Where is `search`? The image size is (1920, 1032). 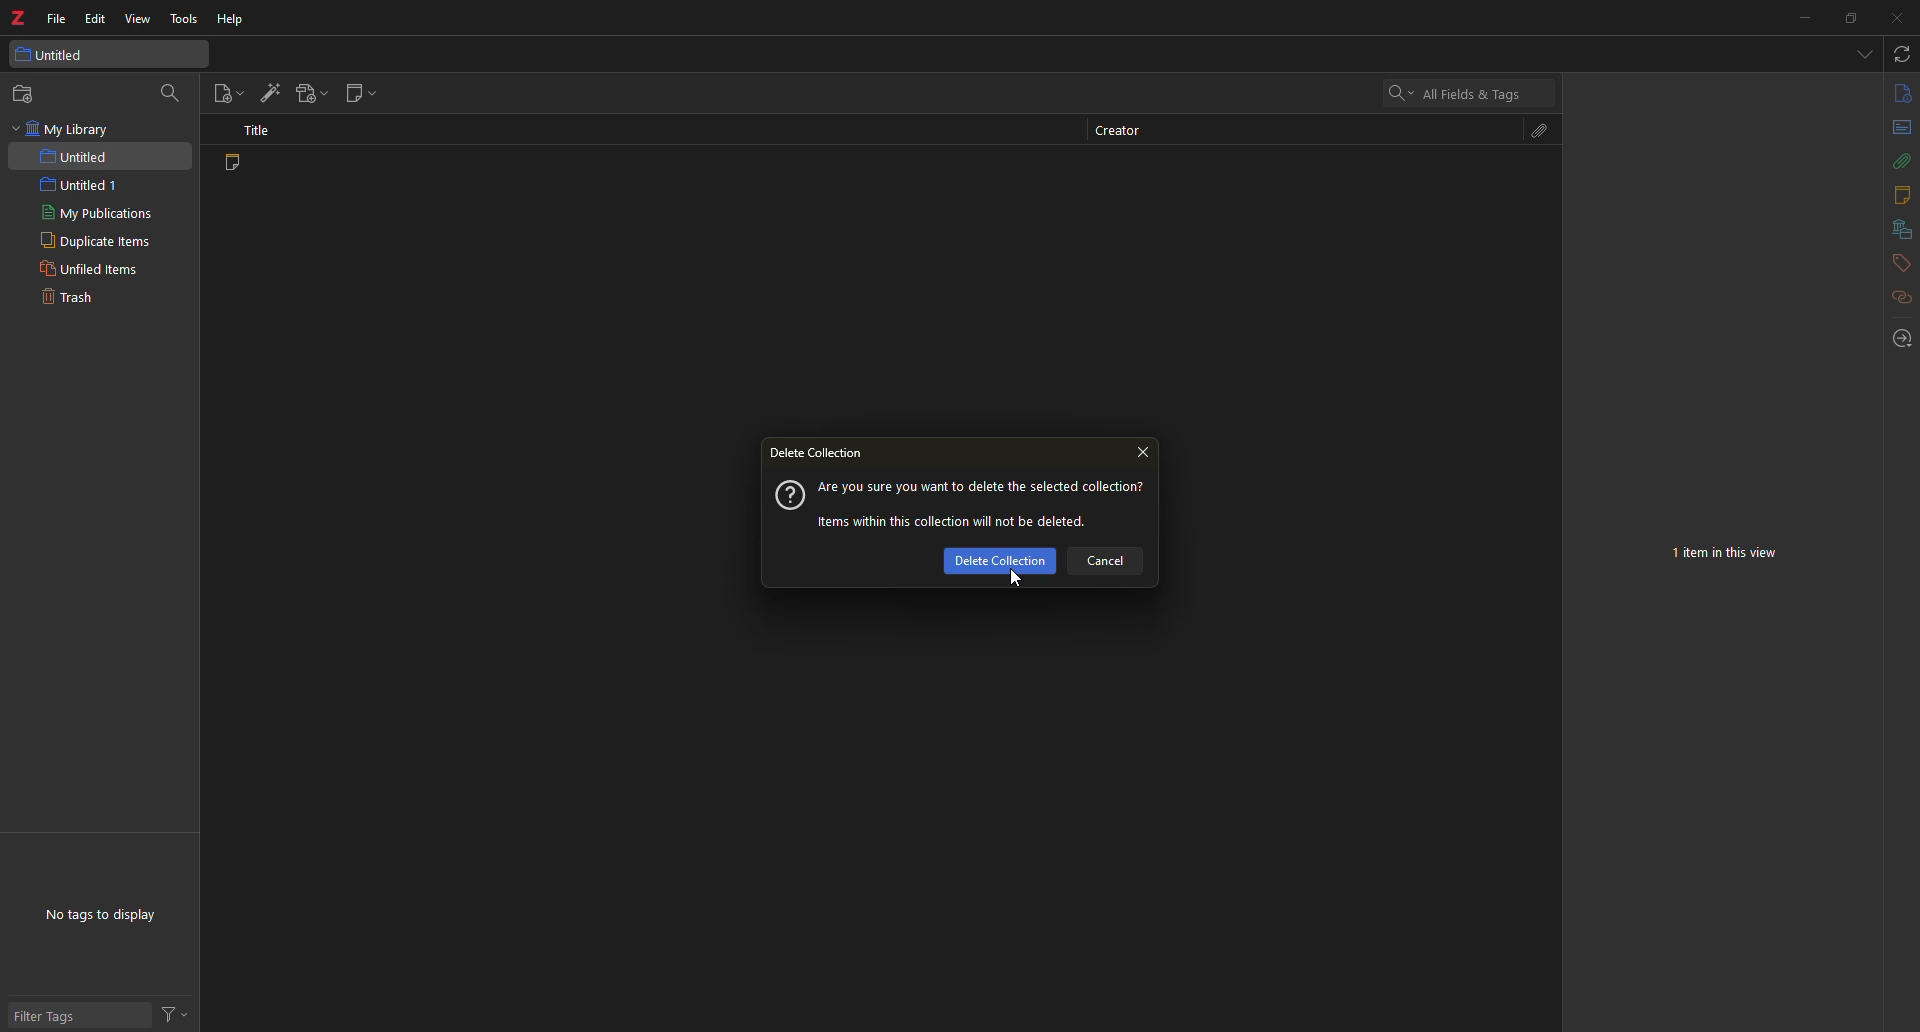
search is located at coordinates (176, 93).